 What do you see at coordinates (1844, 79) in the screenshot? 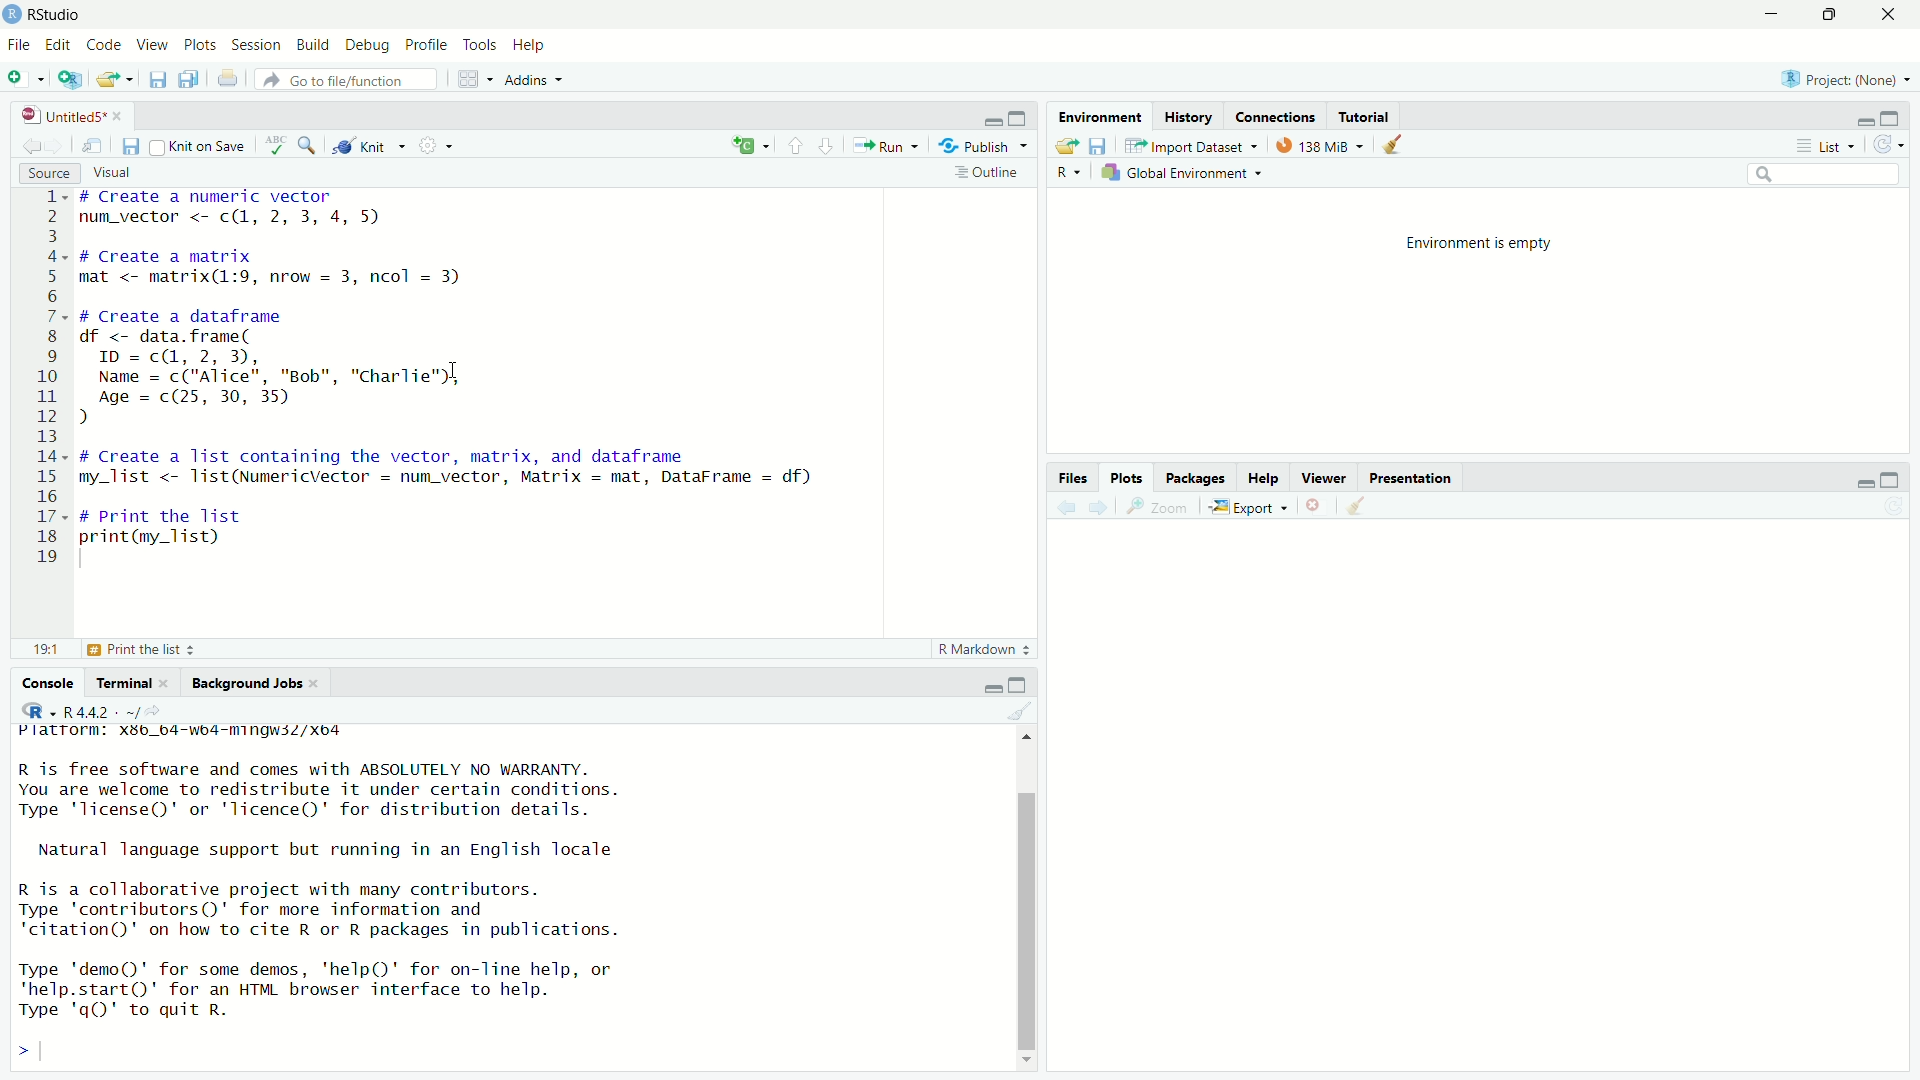
I see `project: (None) ~` at bounding box center [1844, 79].